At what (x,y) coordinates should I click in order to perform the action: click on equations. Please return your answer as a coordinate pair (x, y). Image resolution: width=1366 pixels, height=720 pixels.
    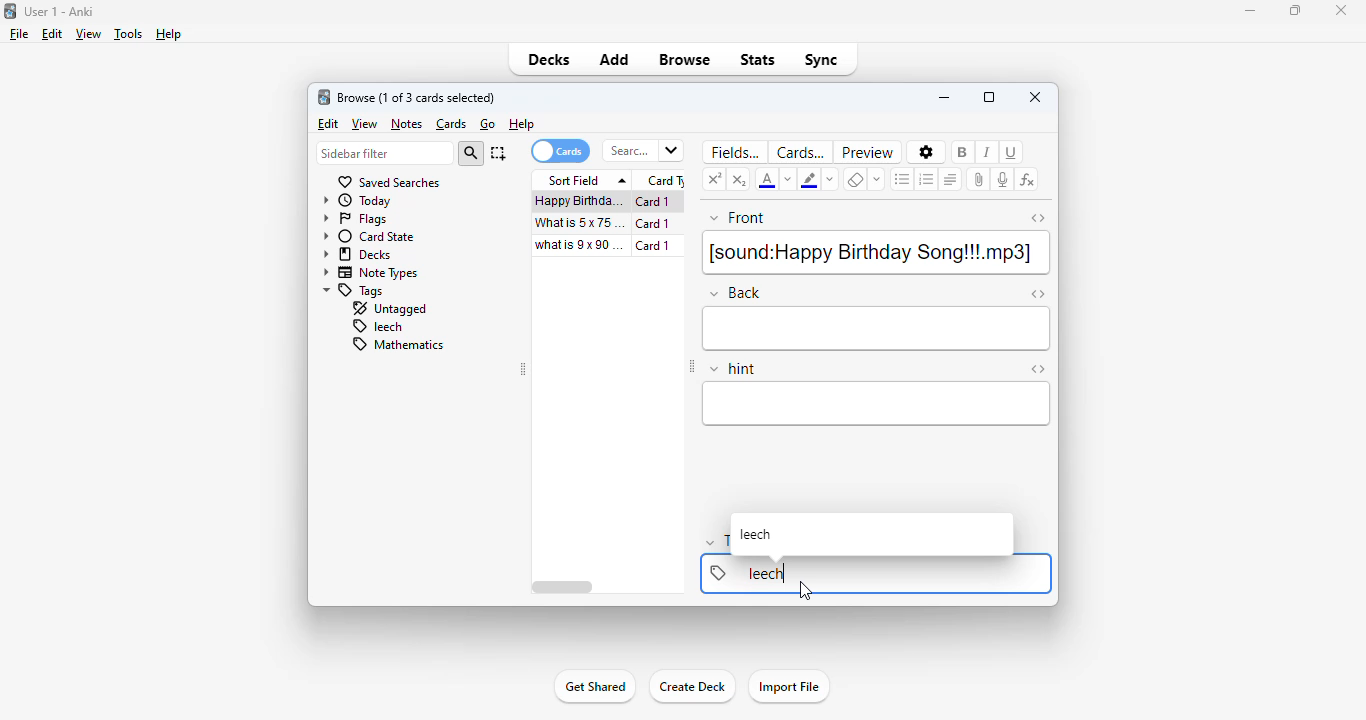
    Looking at the image, I should click on (1027, 181).